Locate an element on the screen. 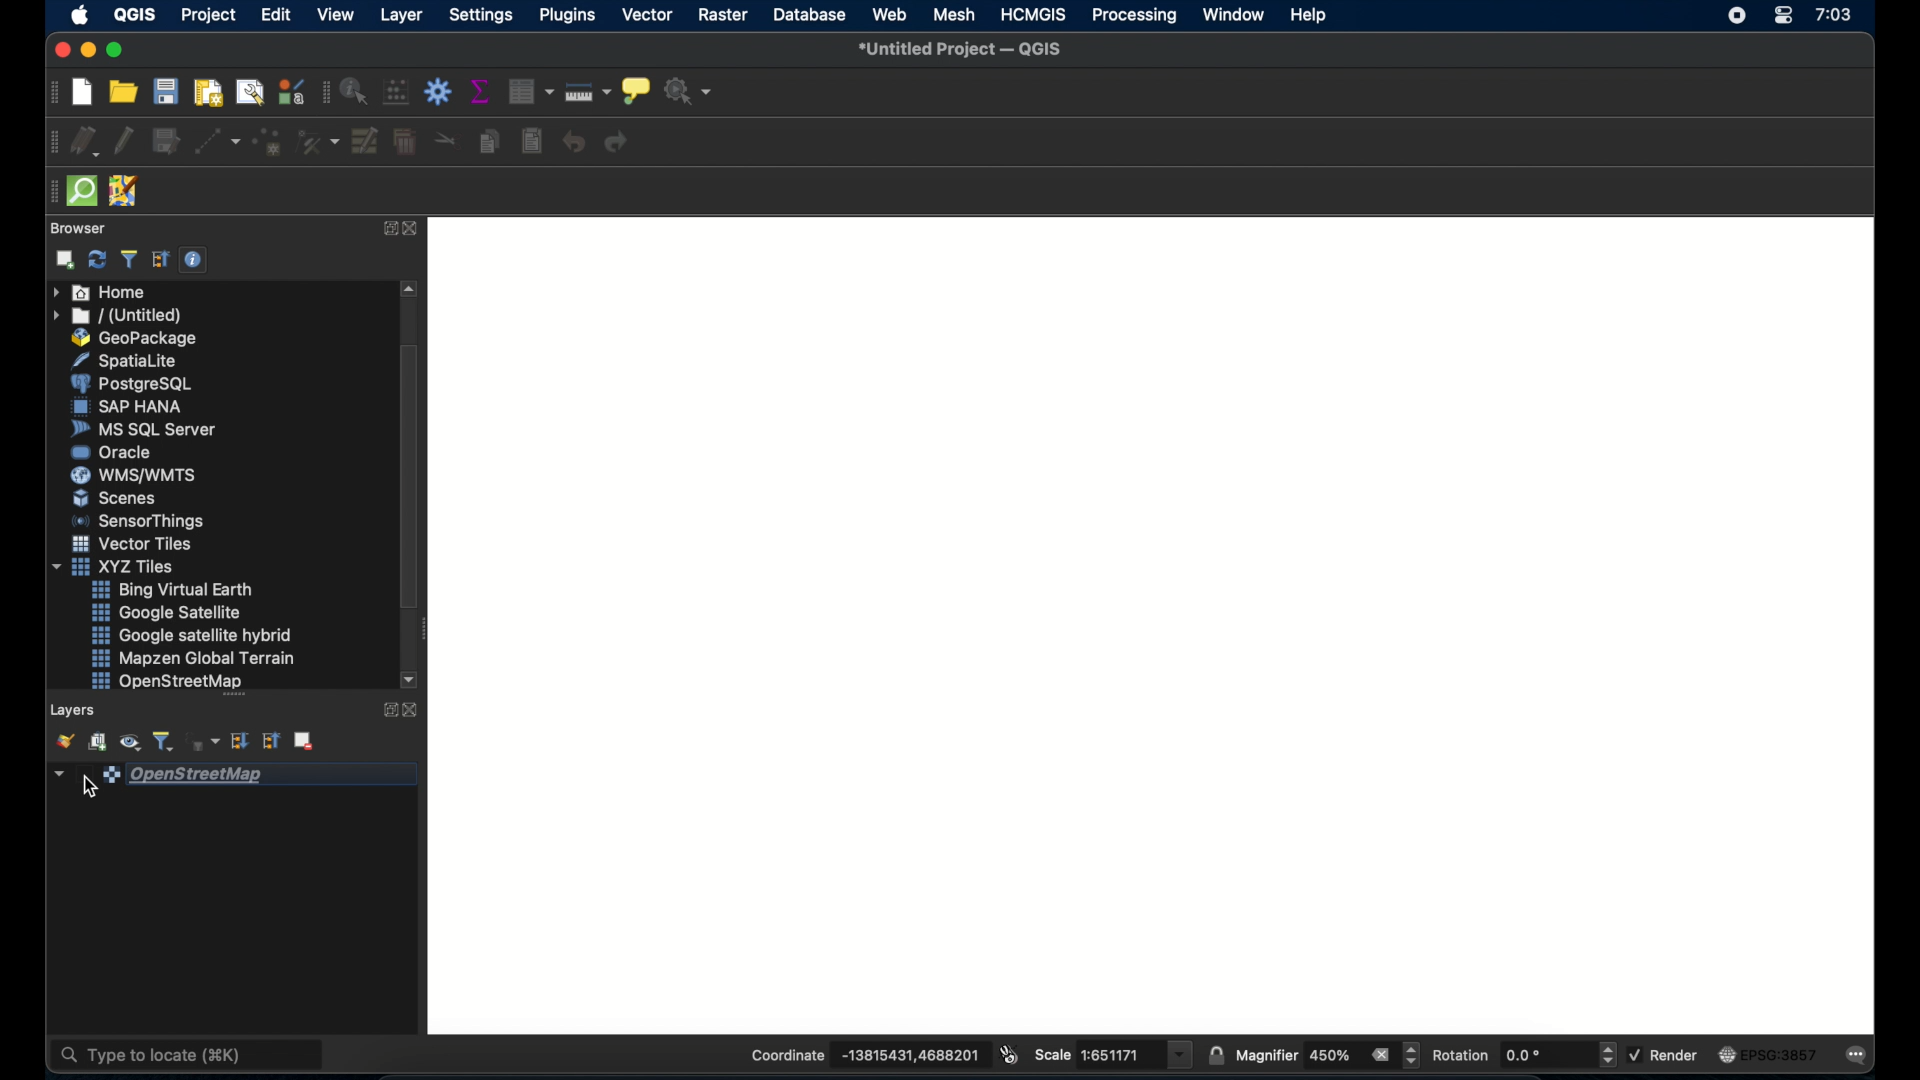 Image resolution: width=1920 pixels, height=1080 pixels. untitled is located at coordinates (121, 314).